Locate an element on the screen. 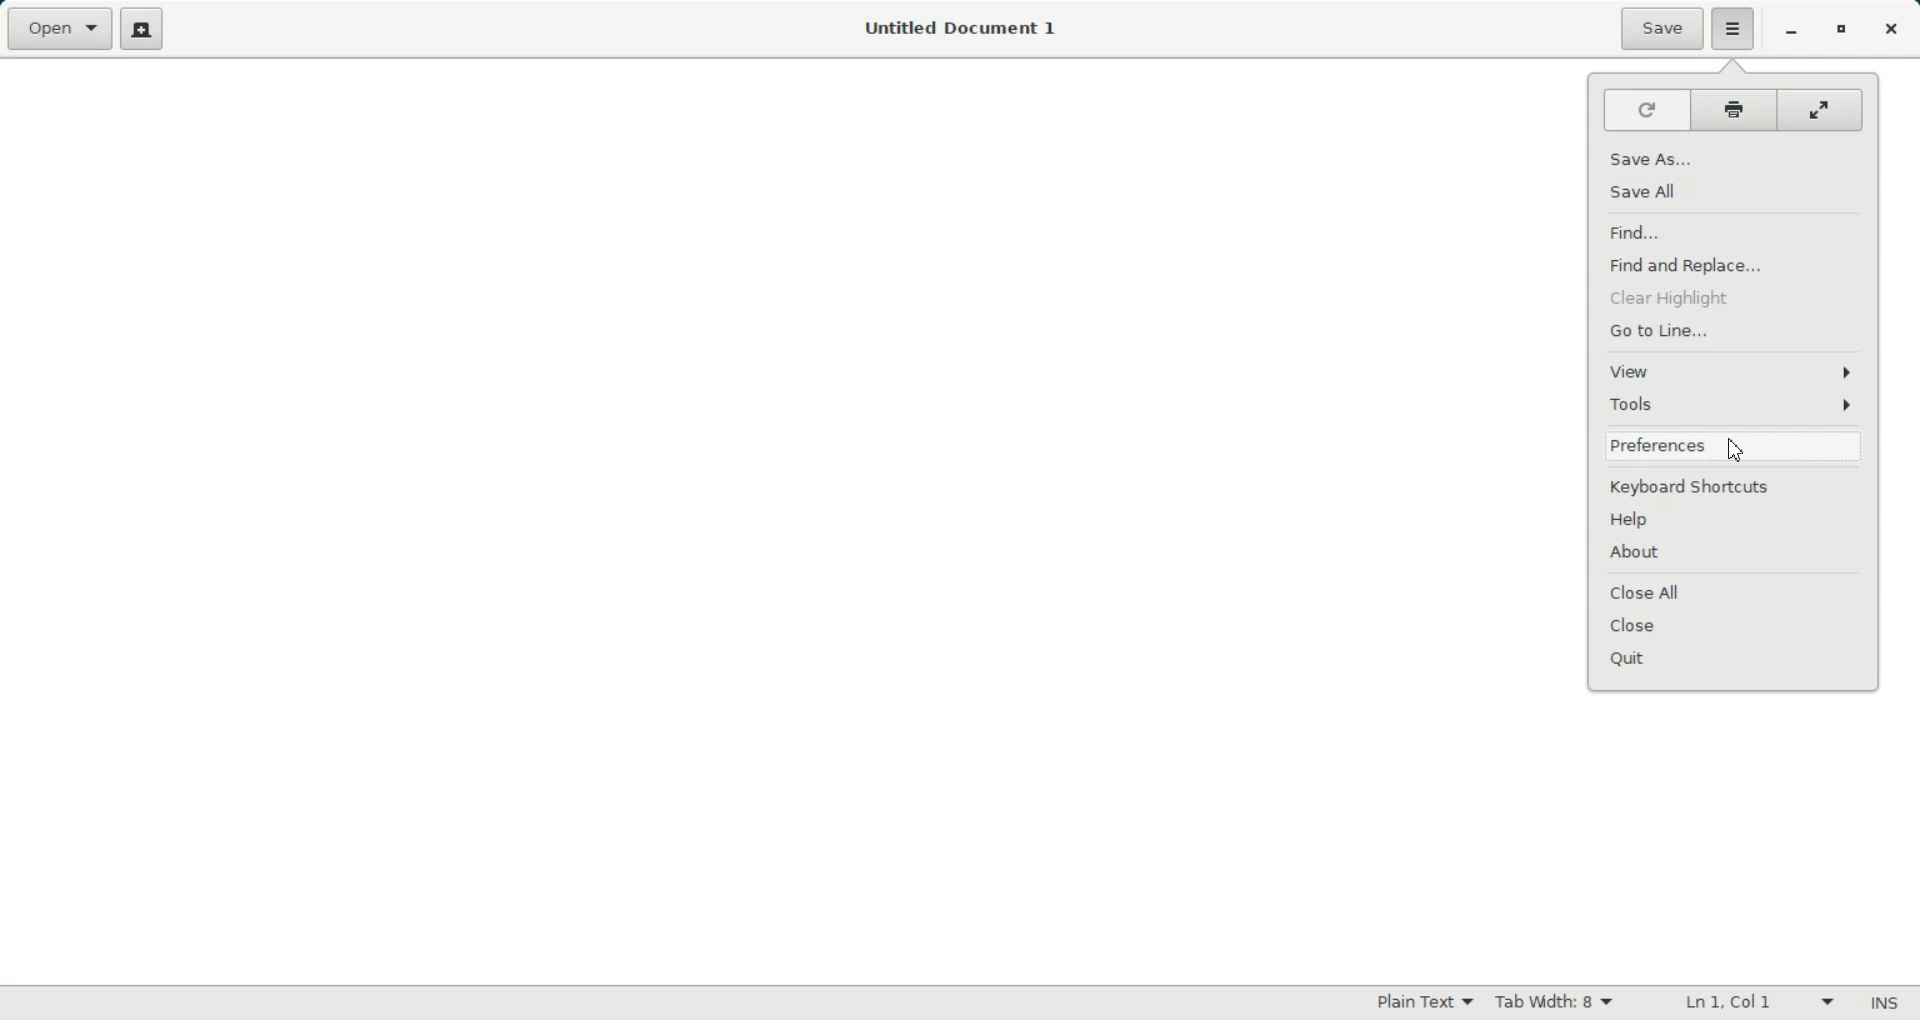 The width and height of the screenshot is (1920, 1020). Save  is located at coordinates (1662, 29).